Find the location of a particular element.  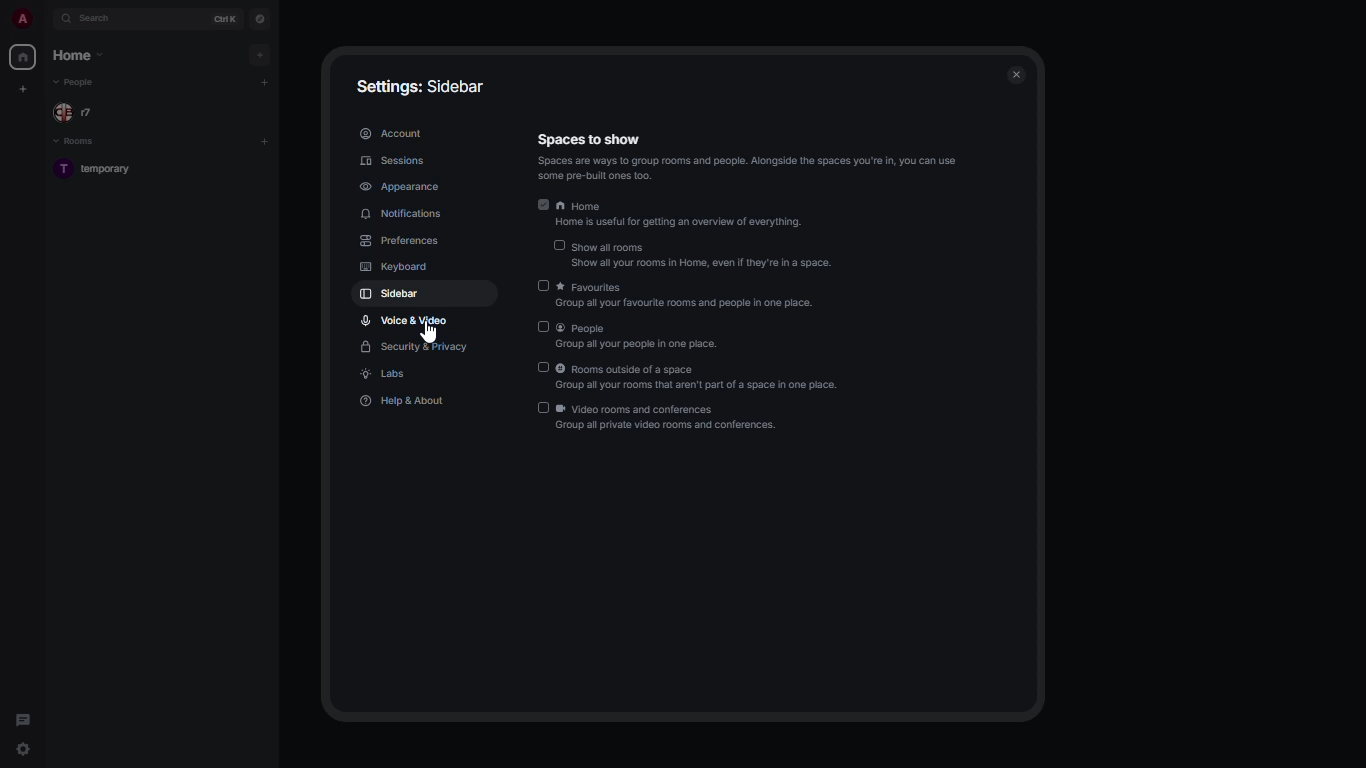

sessions is located at coordinates (392, 161).